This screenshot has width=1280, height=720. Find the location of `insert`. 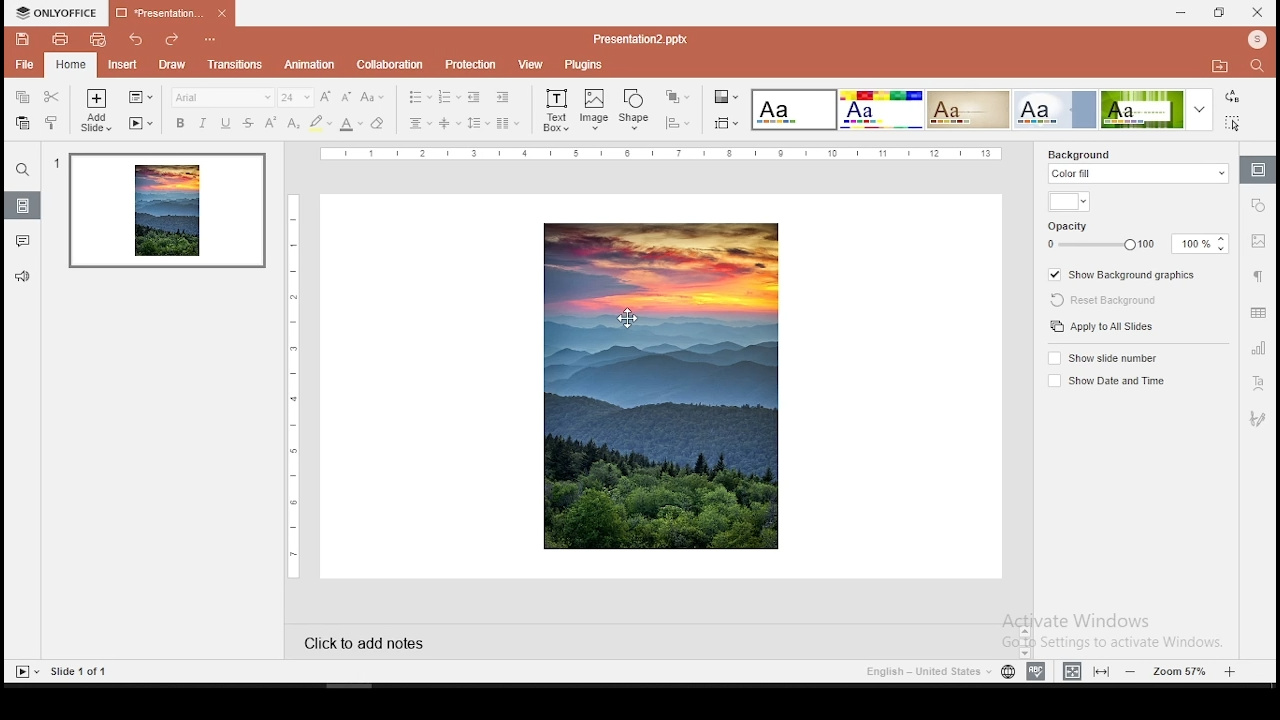

insert is located at coordinates (119, 65).